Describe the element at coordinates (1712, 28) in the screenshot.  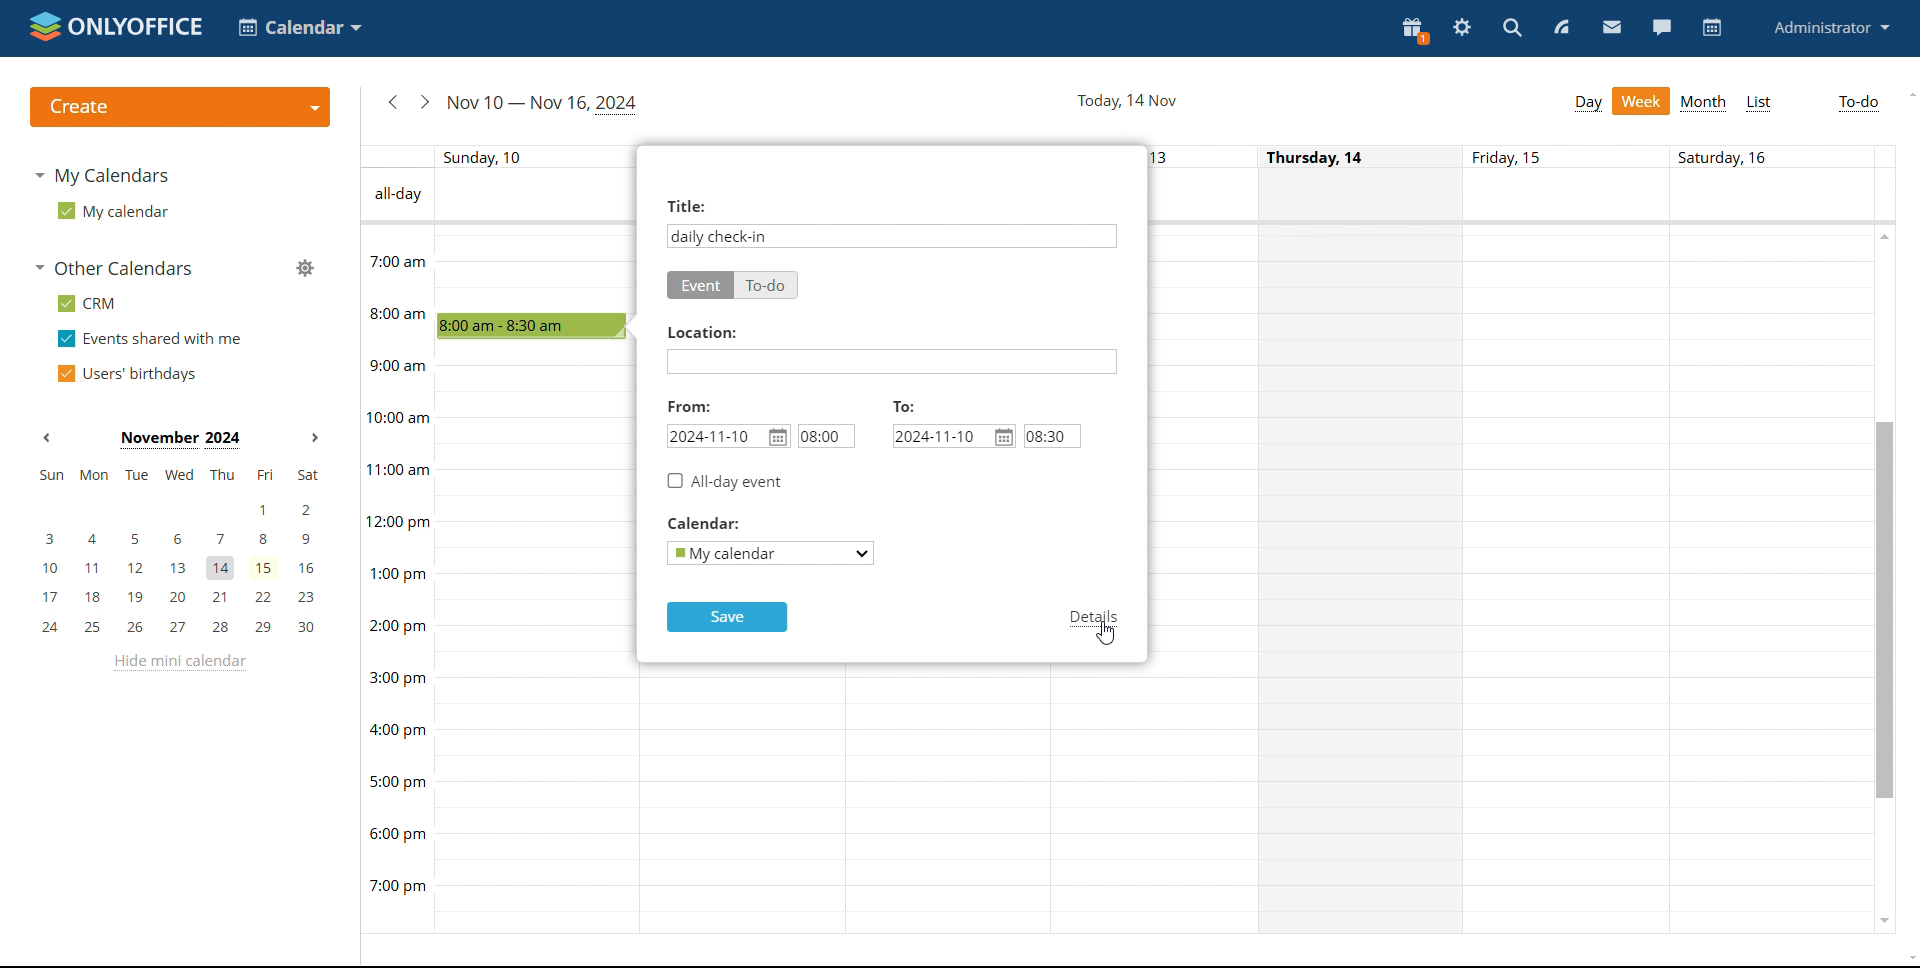
I see `calendar` at that location.